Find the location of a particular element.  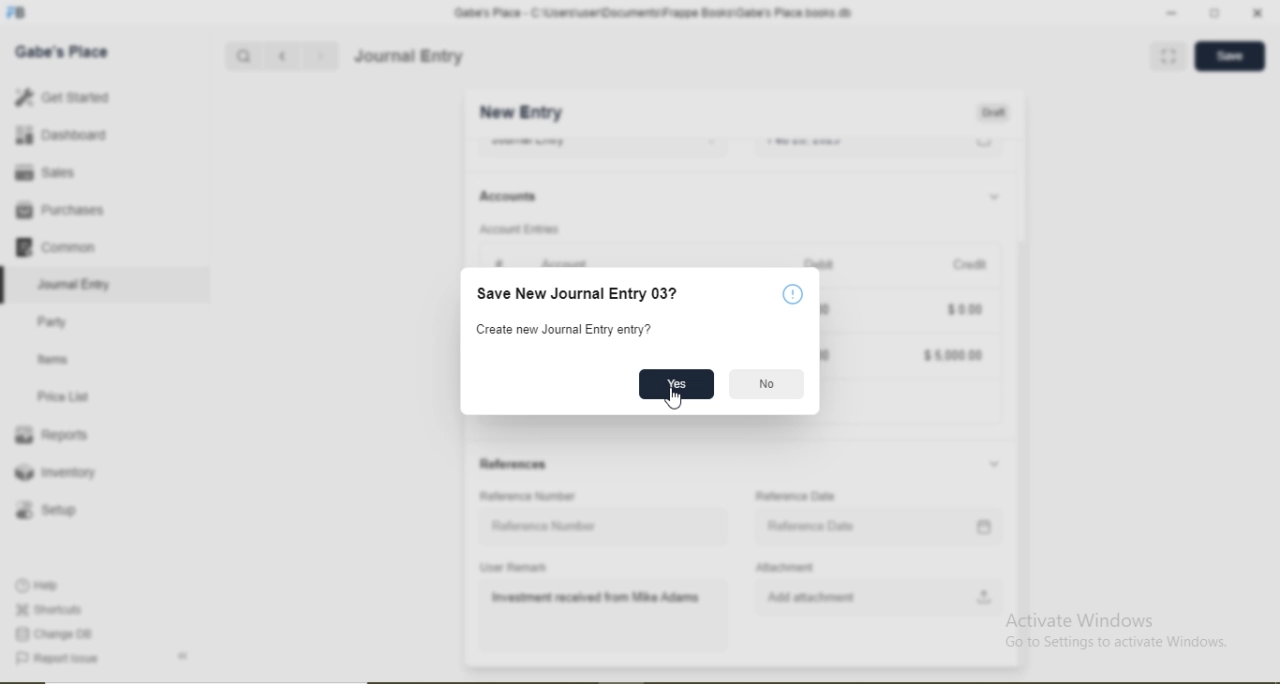

Draft is located at coordinates (993, 114).